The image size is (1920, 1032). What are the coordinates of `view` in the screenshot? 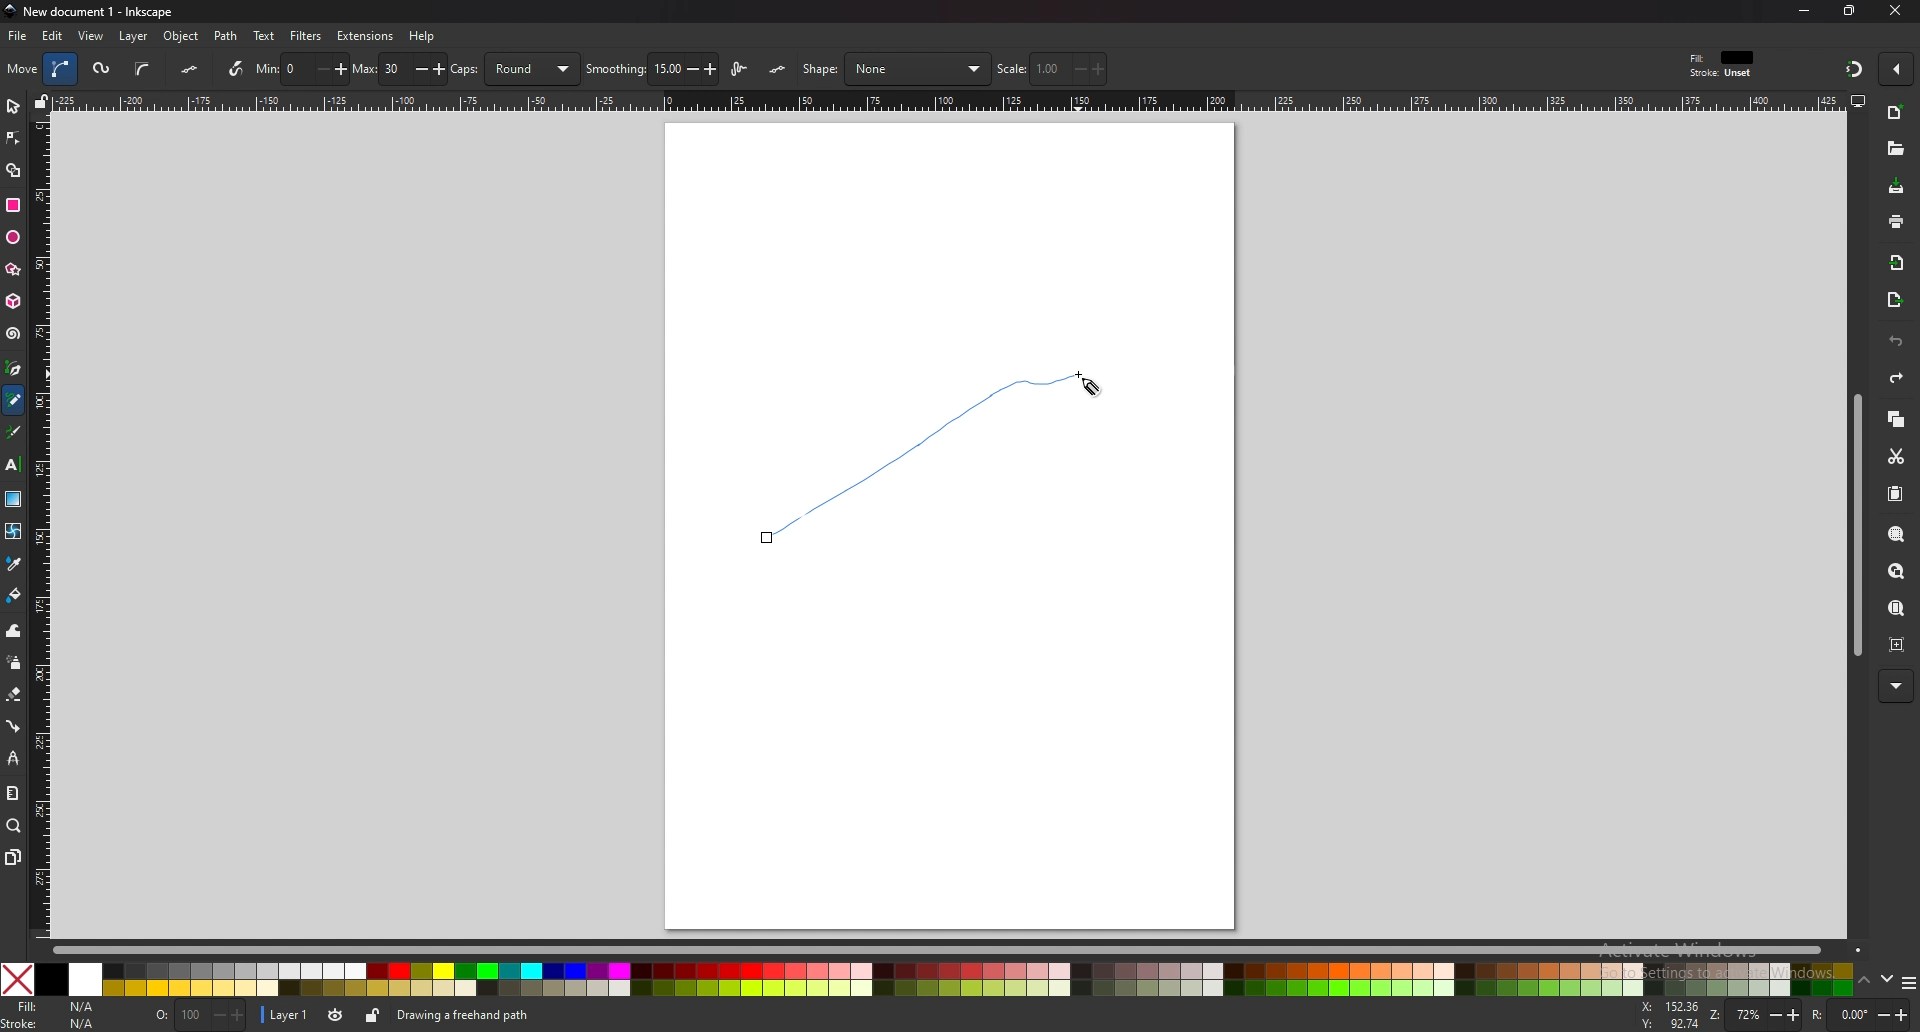 It's located at (93, 36).